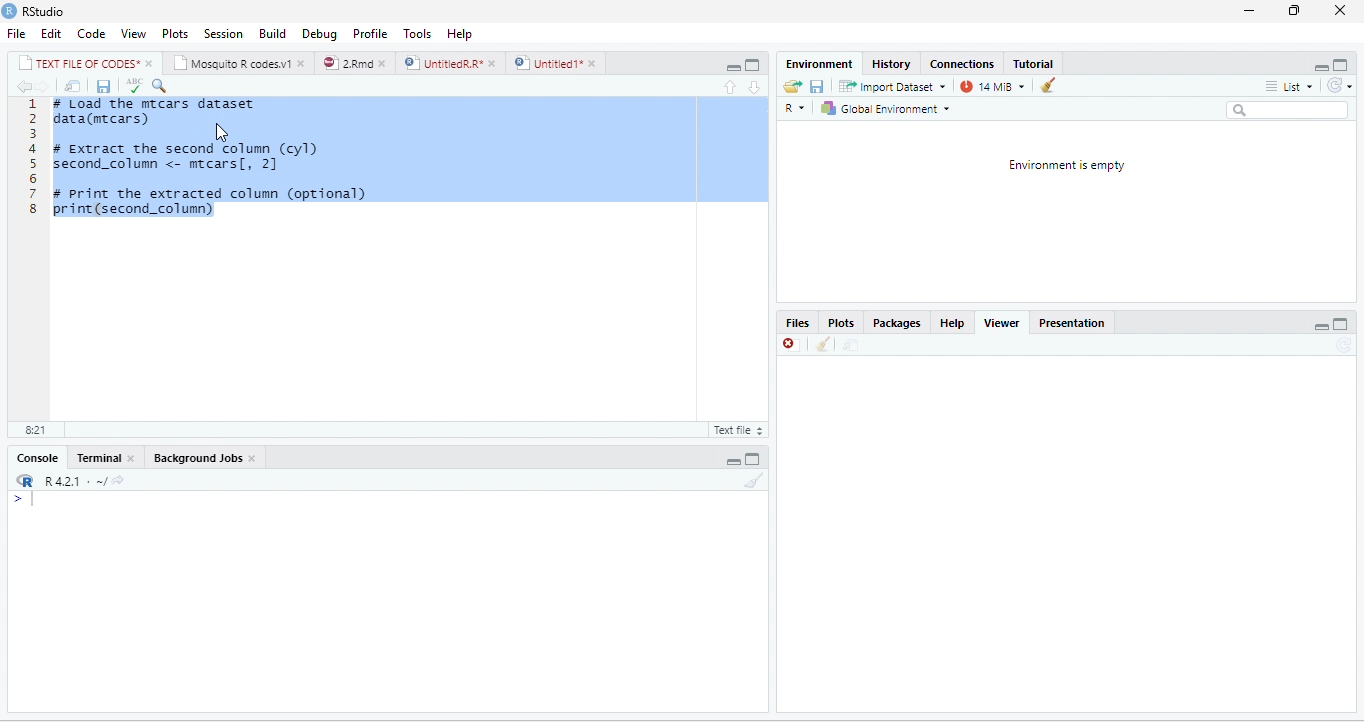 Image resolution: width=1364 pixels, height=722 pixels. Describe the element at coordinates (595, 63) in the screenshot. I see `close` at that location.